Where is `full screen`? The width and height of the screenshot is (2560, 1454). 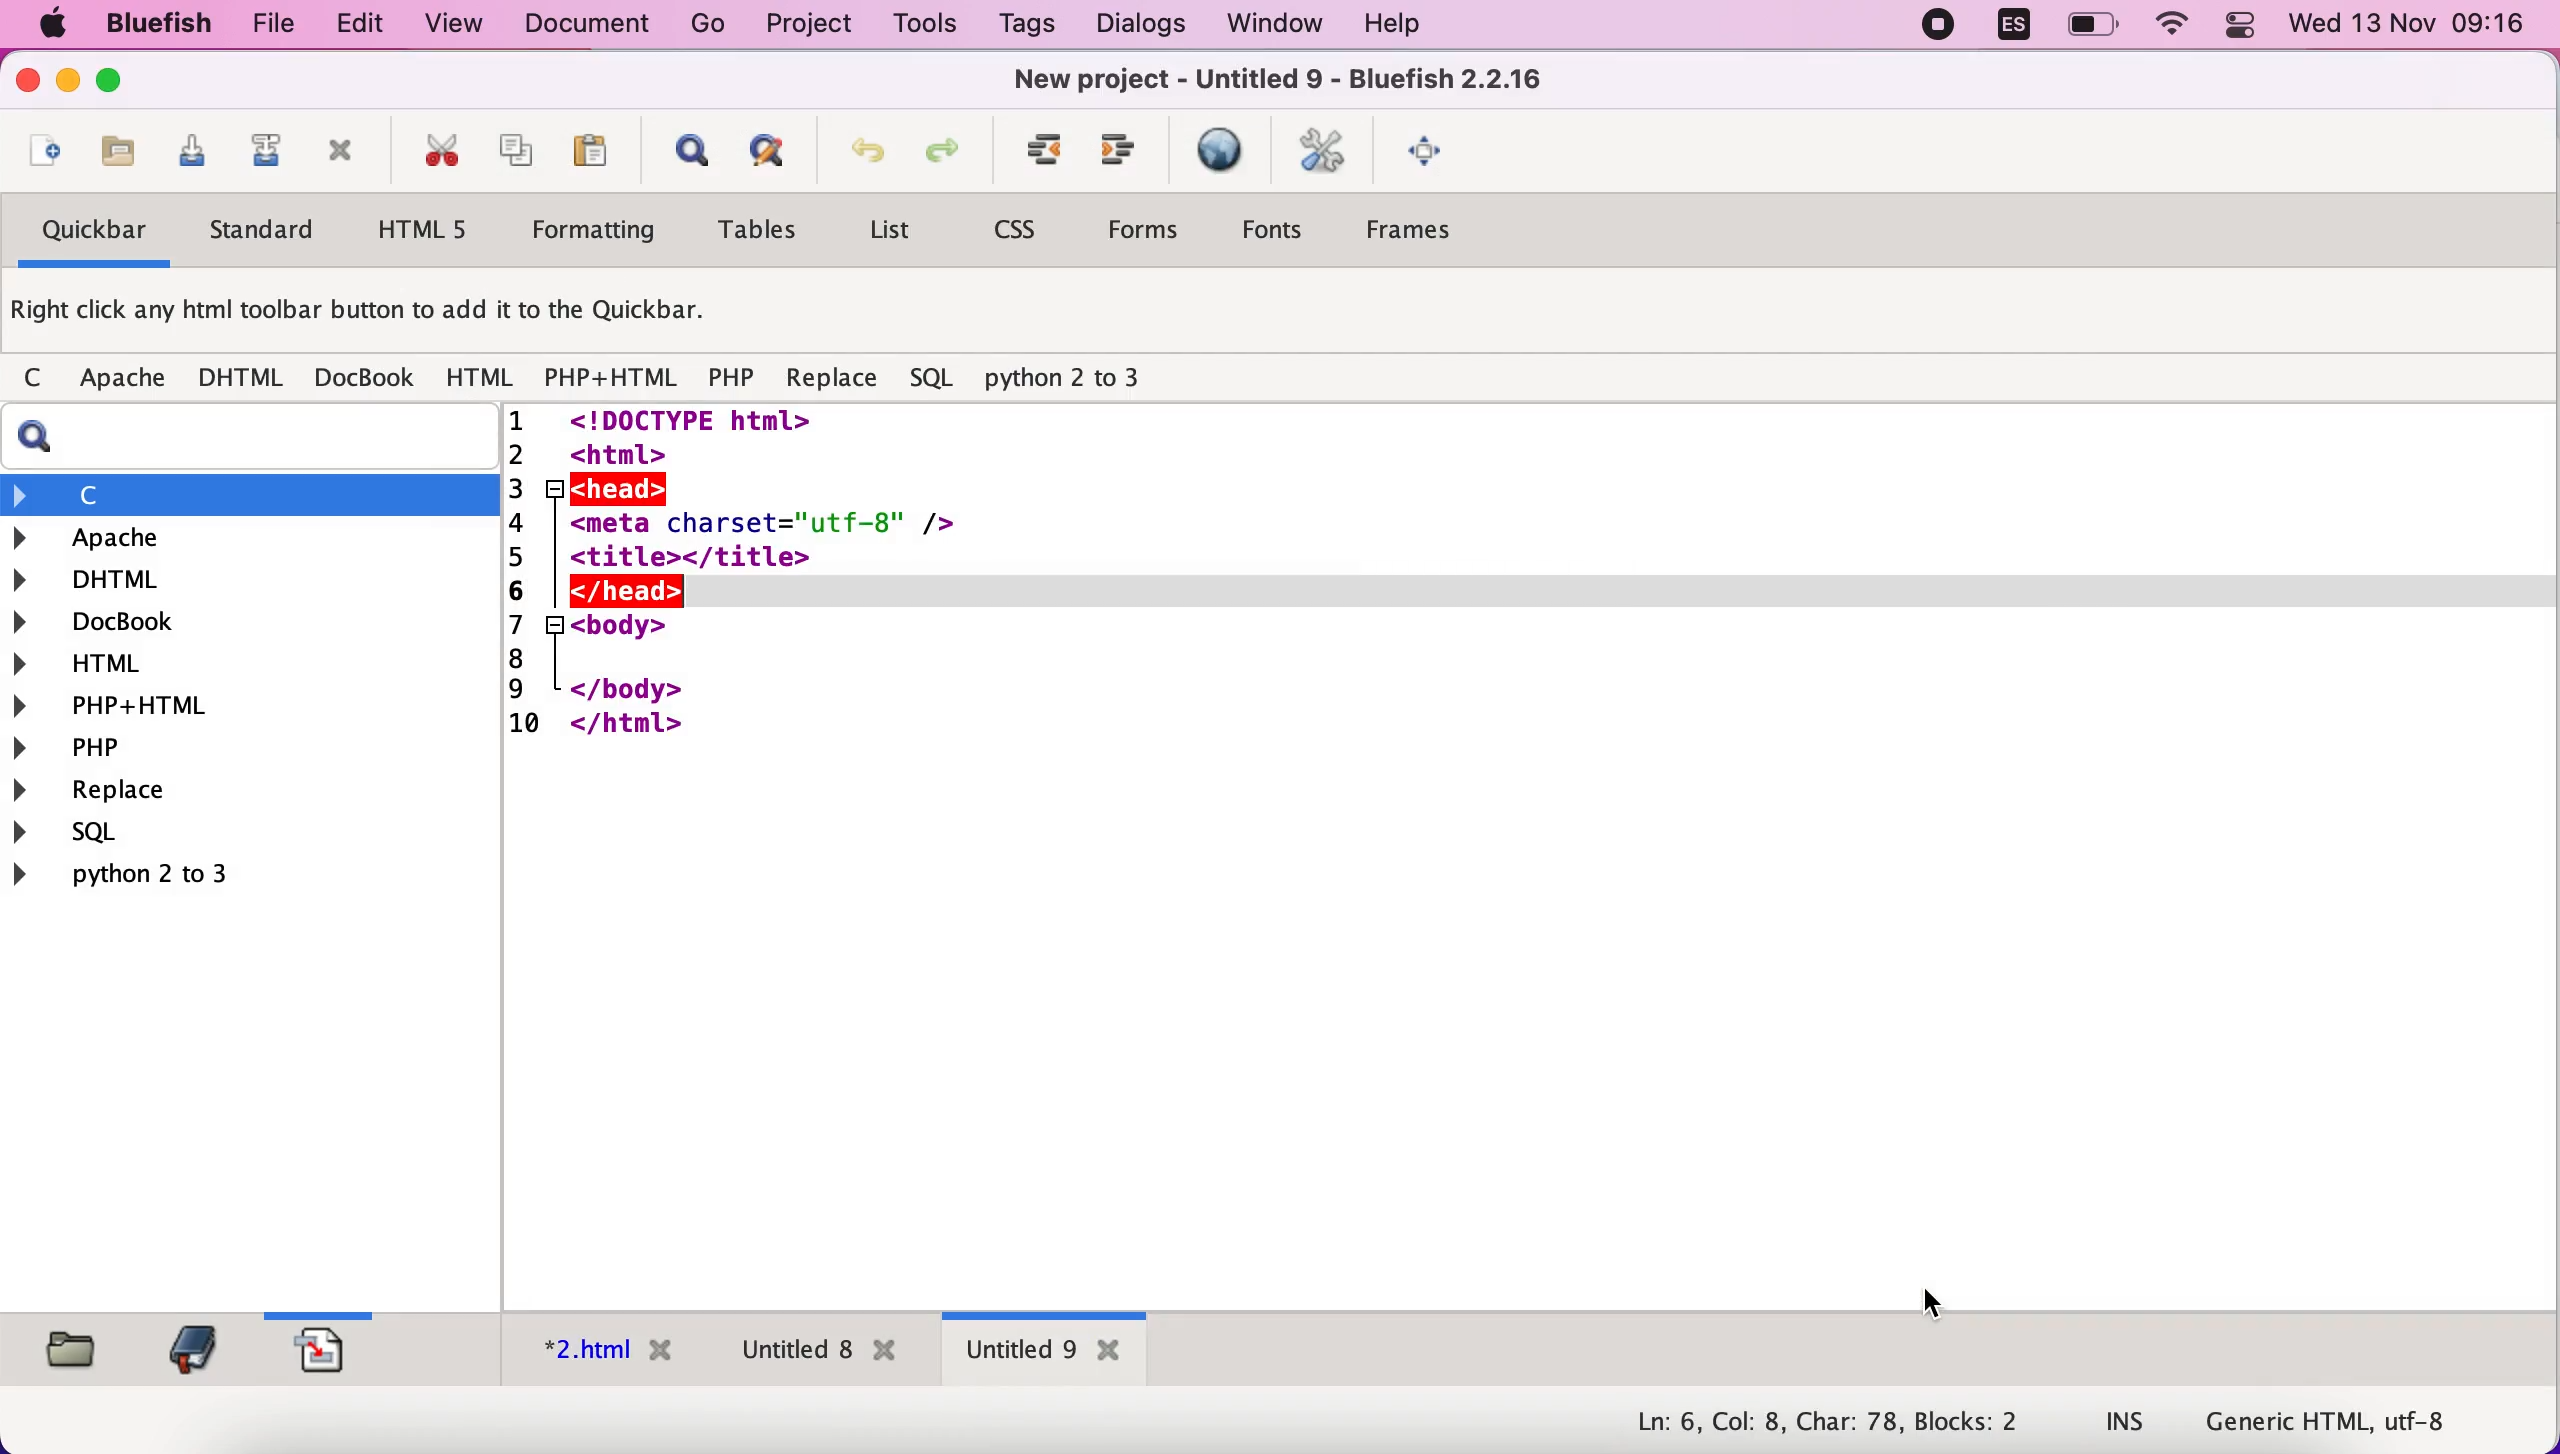 full screen is located at coordinates (1430, 155).